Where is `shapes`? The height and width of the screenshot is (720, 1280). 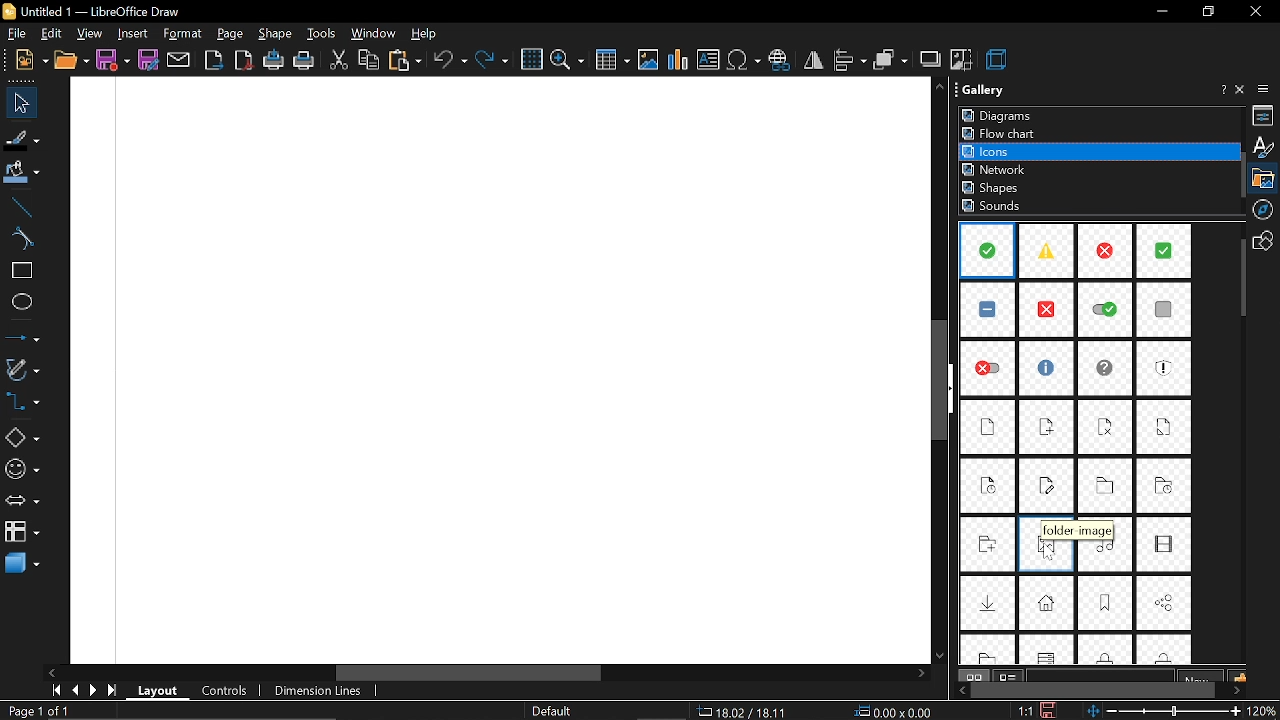 shapes is located at coordinates (1266, 240).